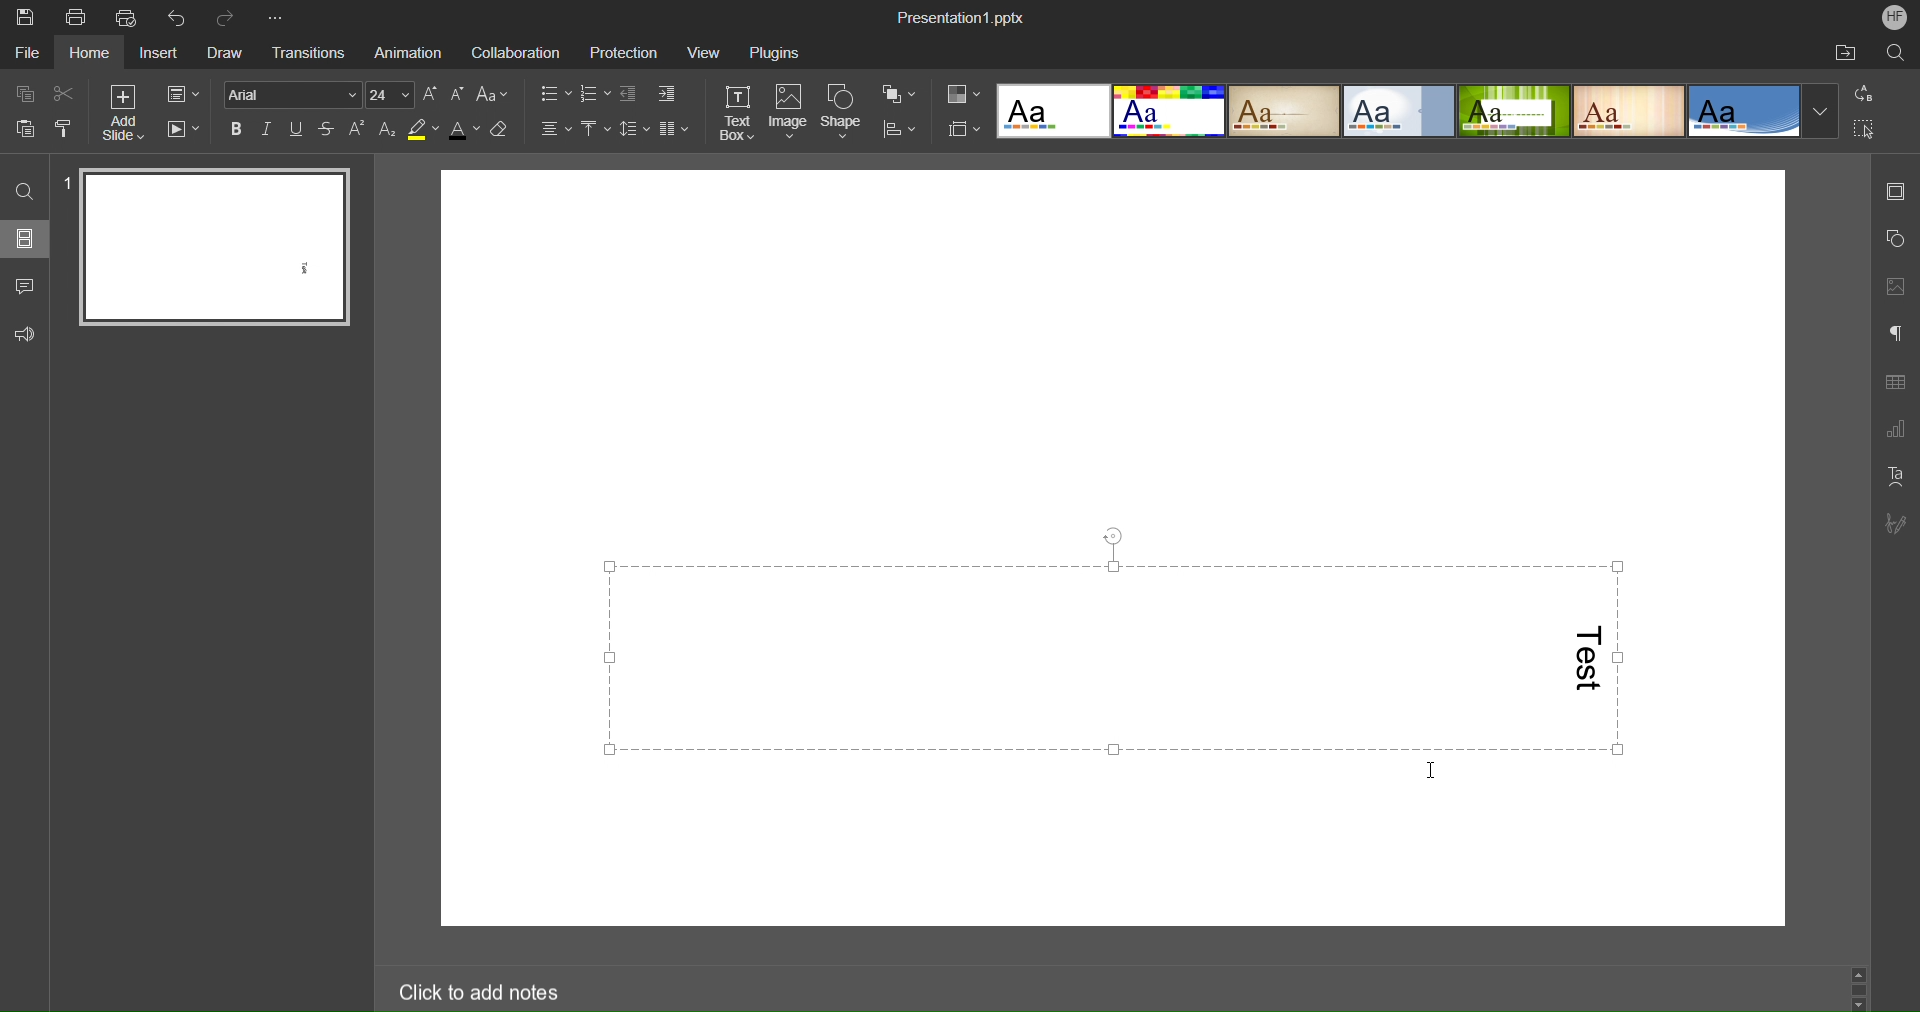 This screenshot has height=1012, width=1920. What do you see at coordinates (390, 95) in the screenshot?
I see `Font Size` at bounding box center [390, 95].